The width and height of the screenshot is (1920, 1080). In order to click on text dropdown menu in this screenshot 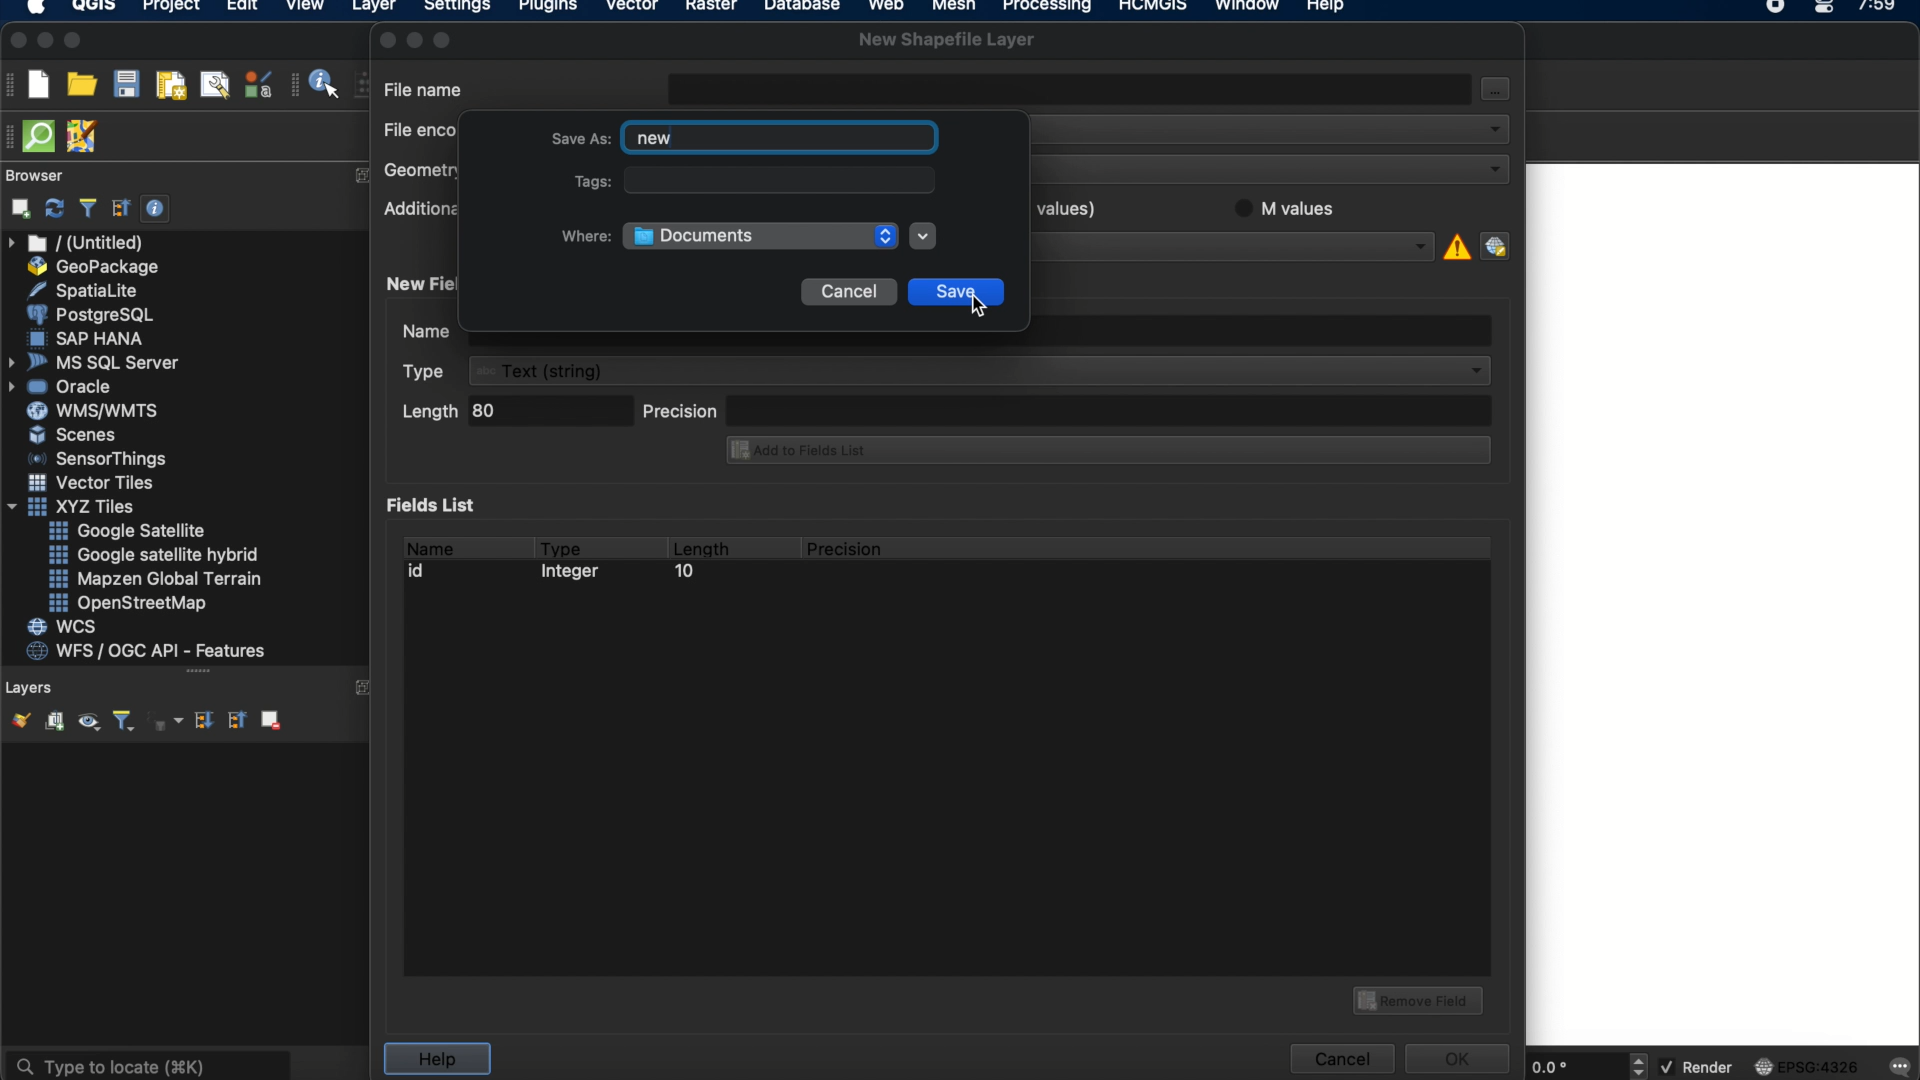, I will do `click(950, 371)`.